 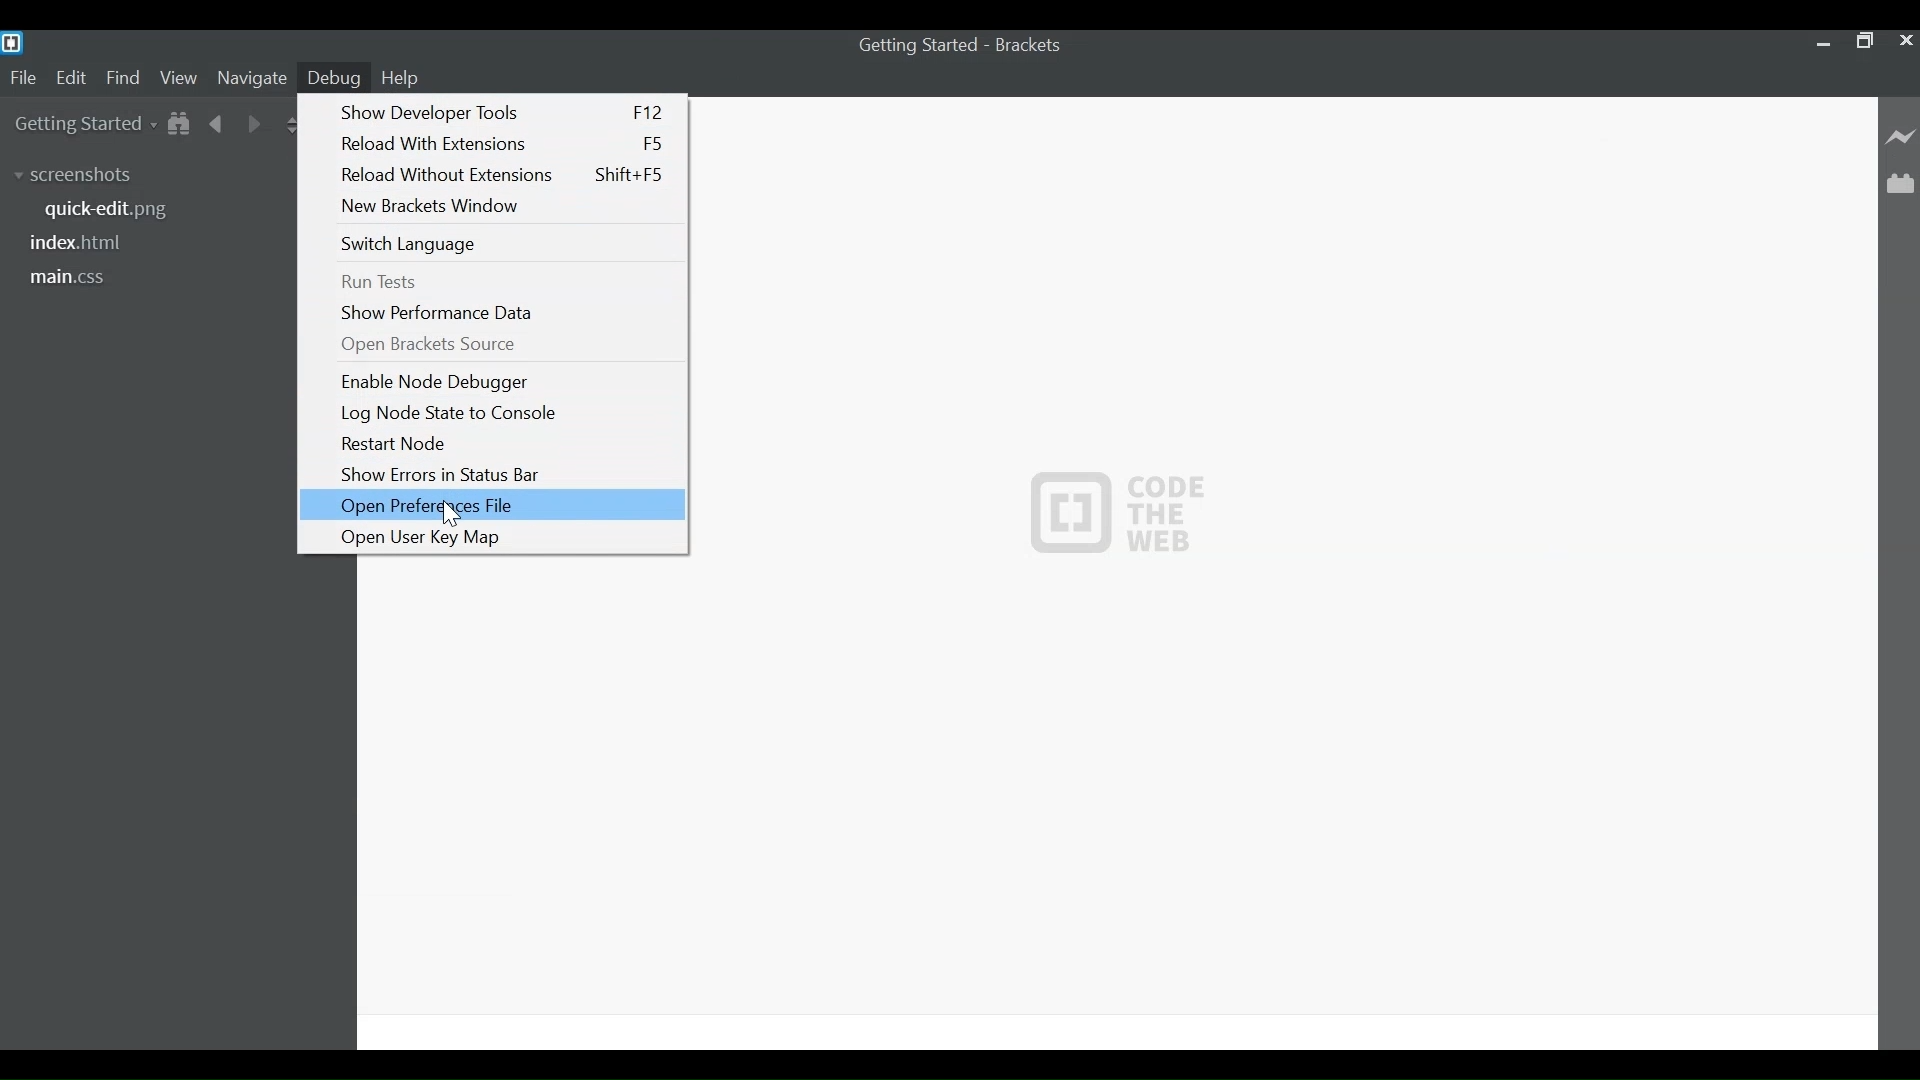 What do you see at coordinates (505, 282) in the screenshot?
I see `Run Tests` at bounding box center [505, 282].